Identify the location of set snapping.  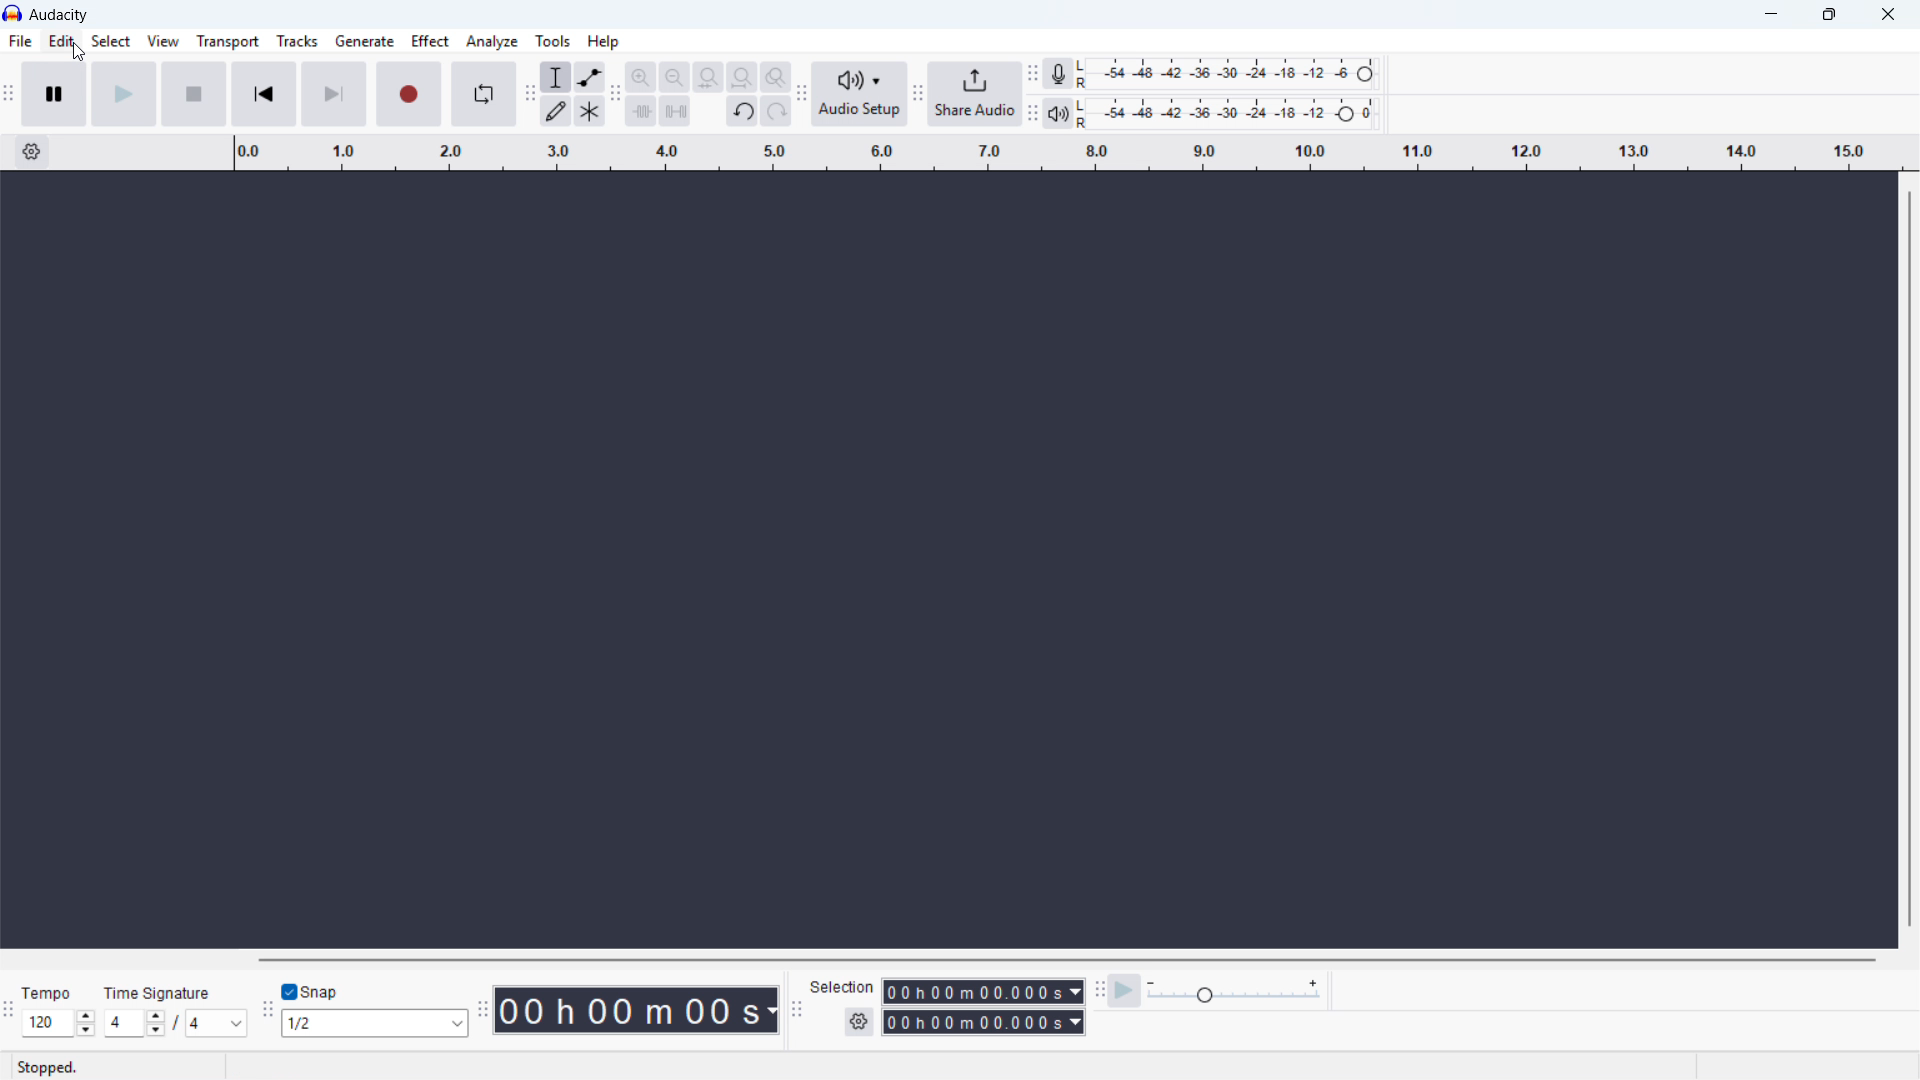
(373, 1023).